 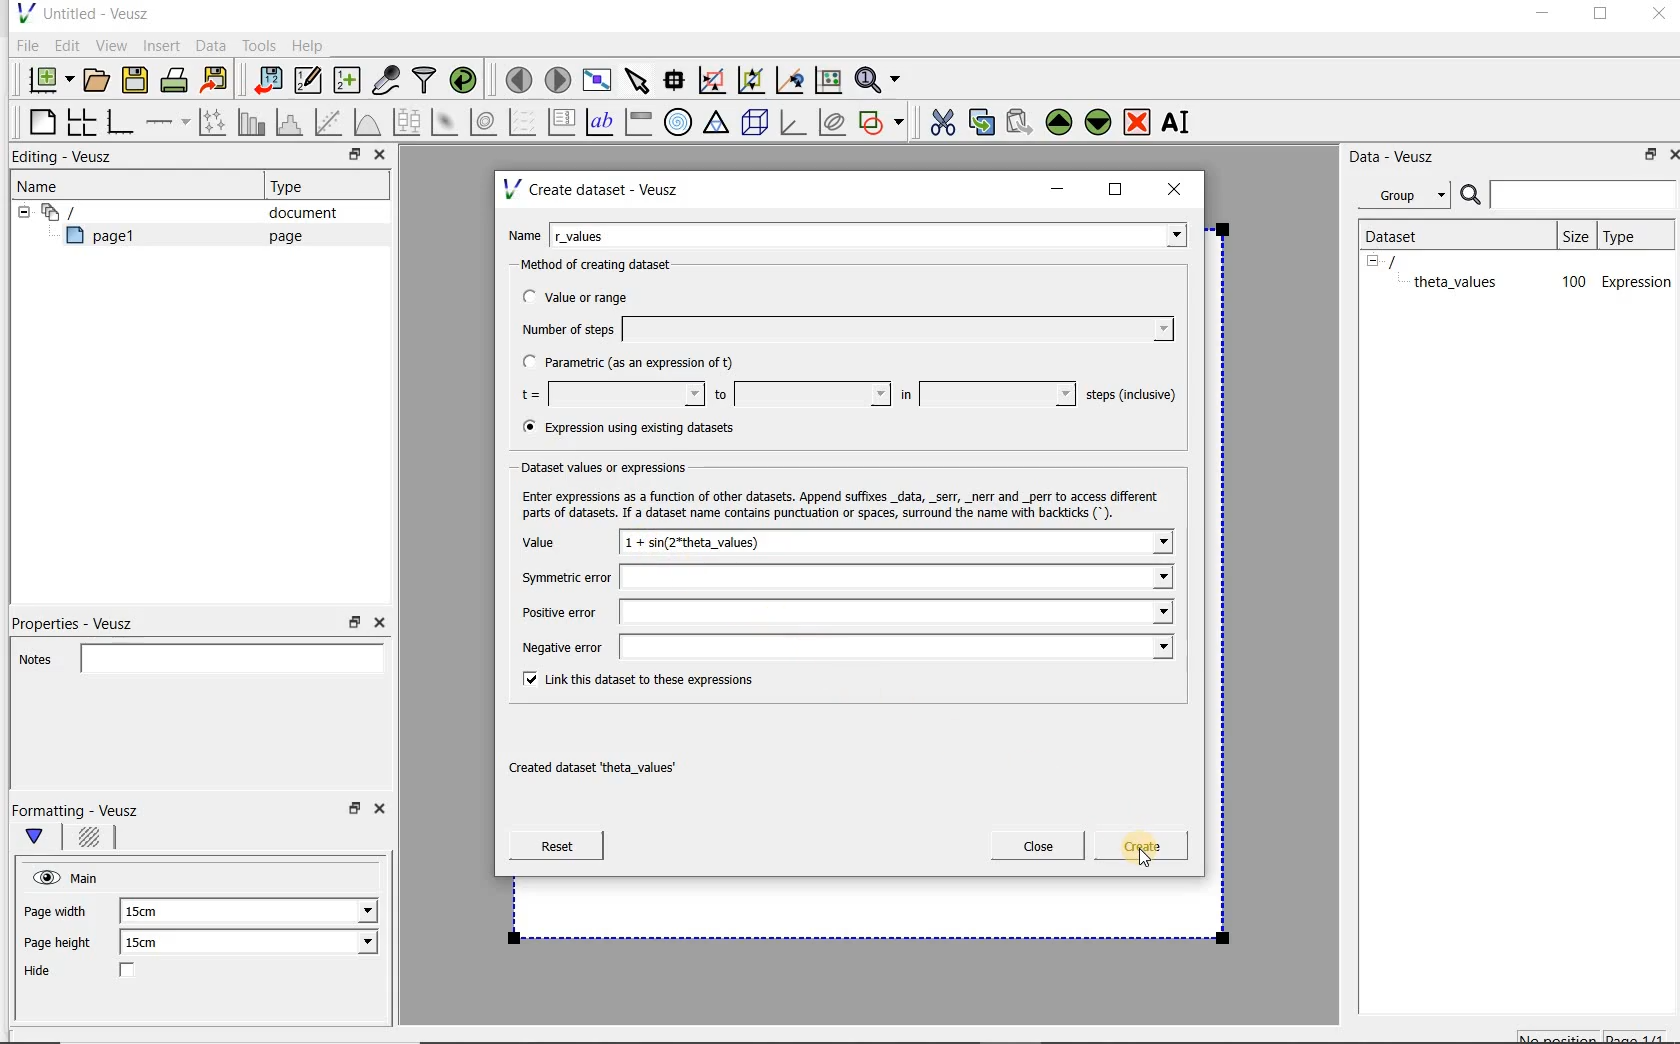 I want to click on Page width, so click(x=56, y=908).